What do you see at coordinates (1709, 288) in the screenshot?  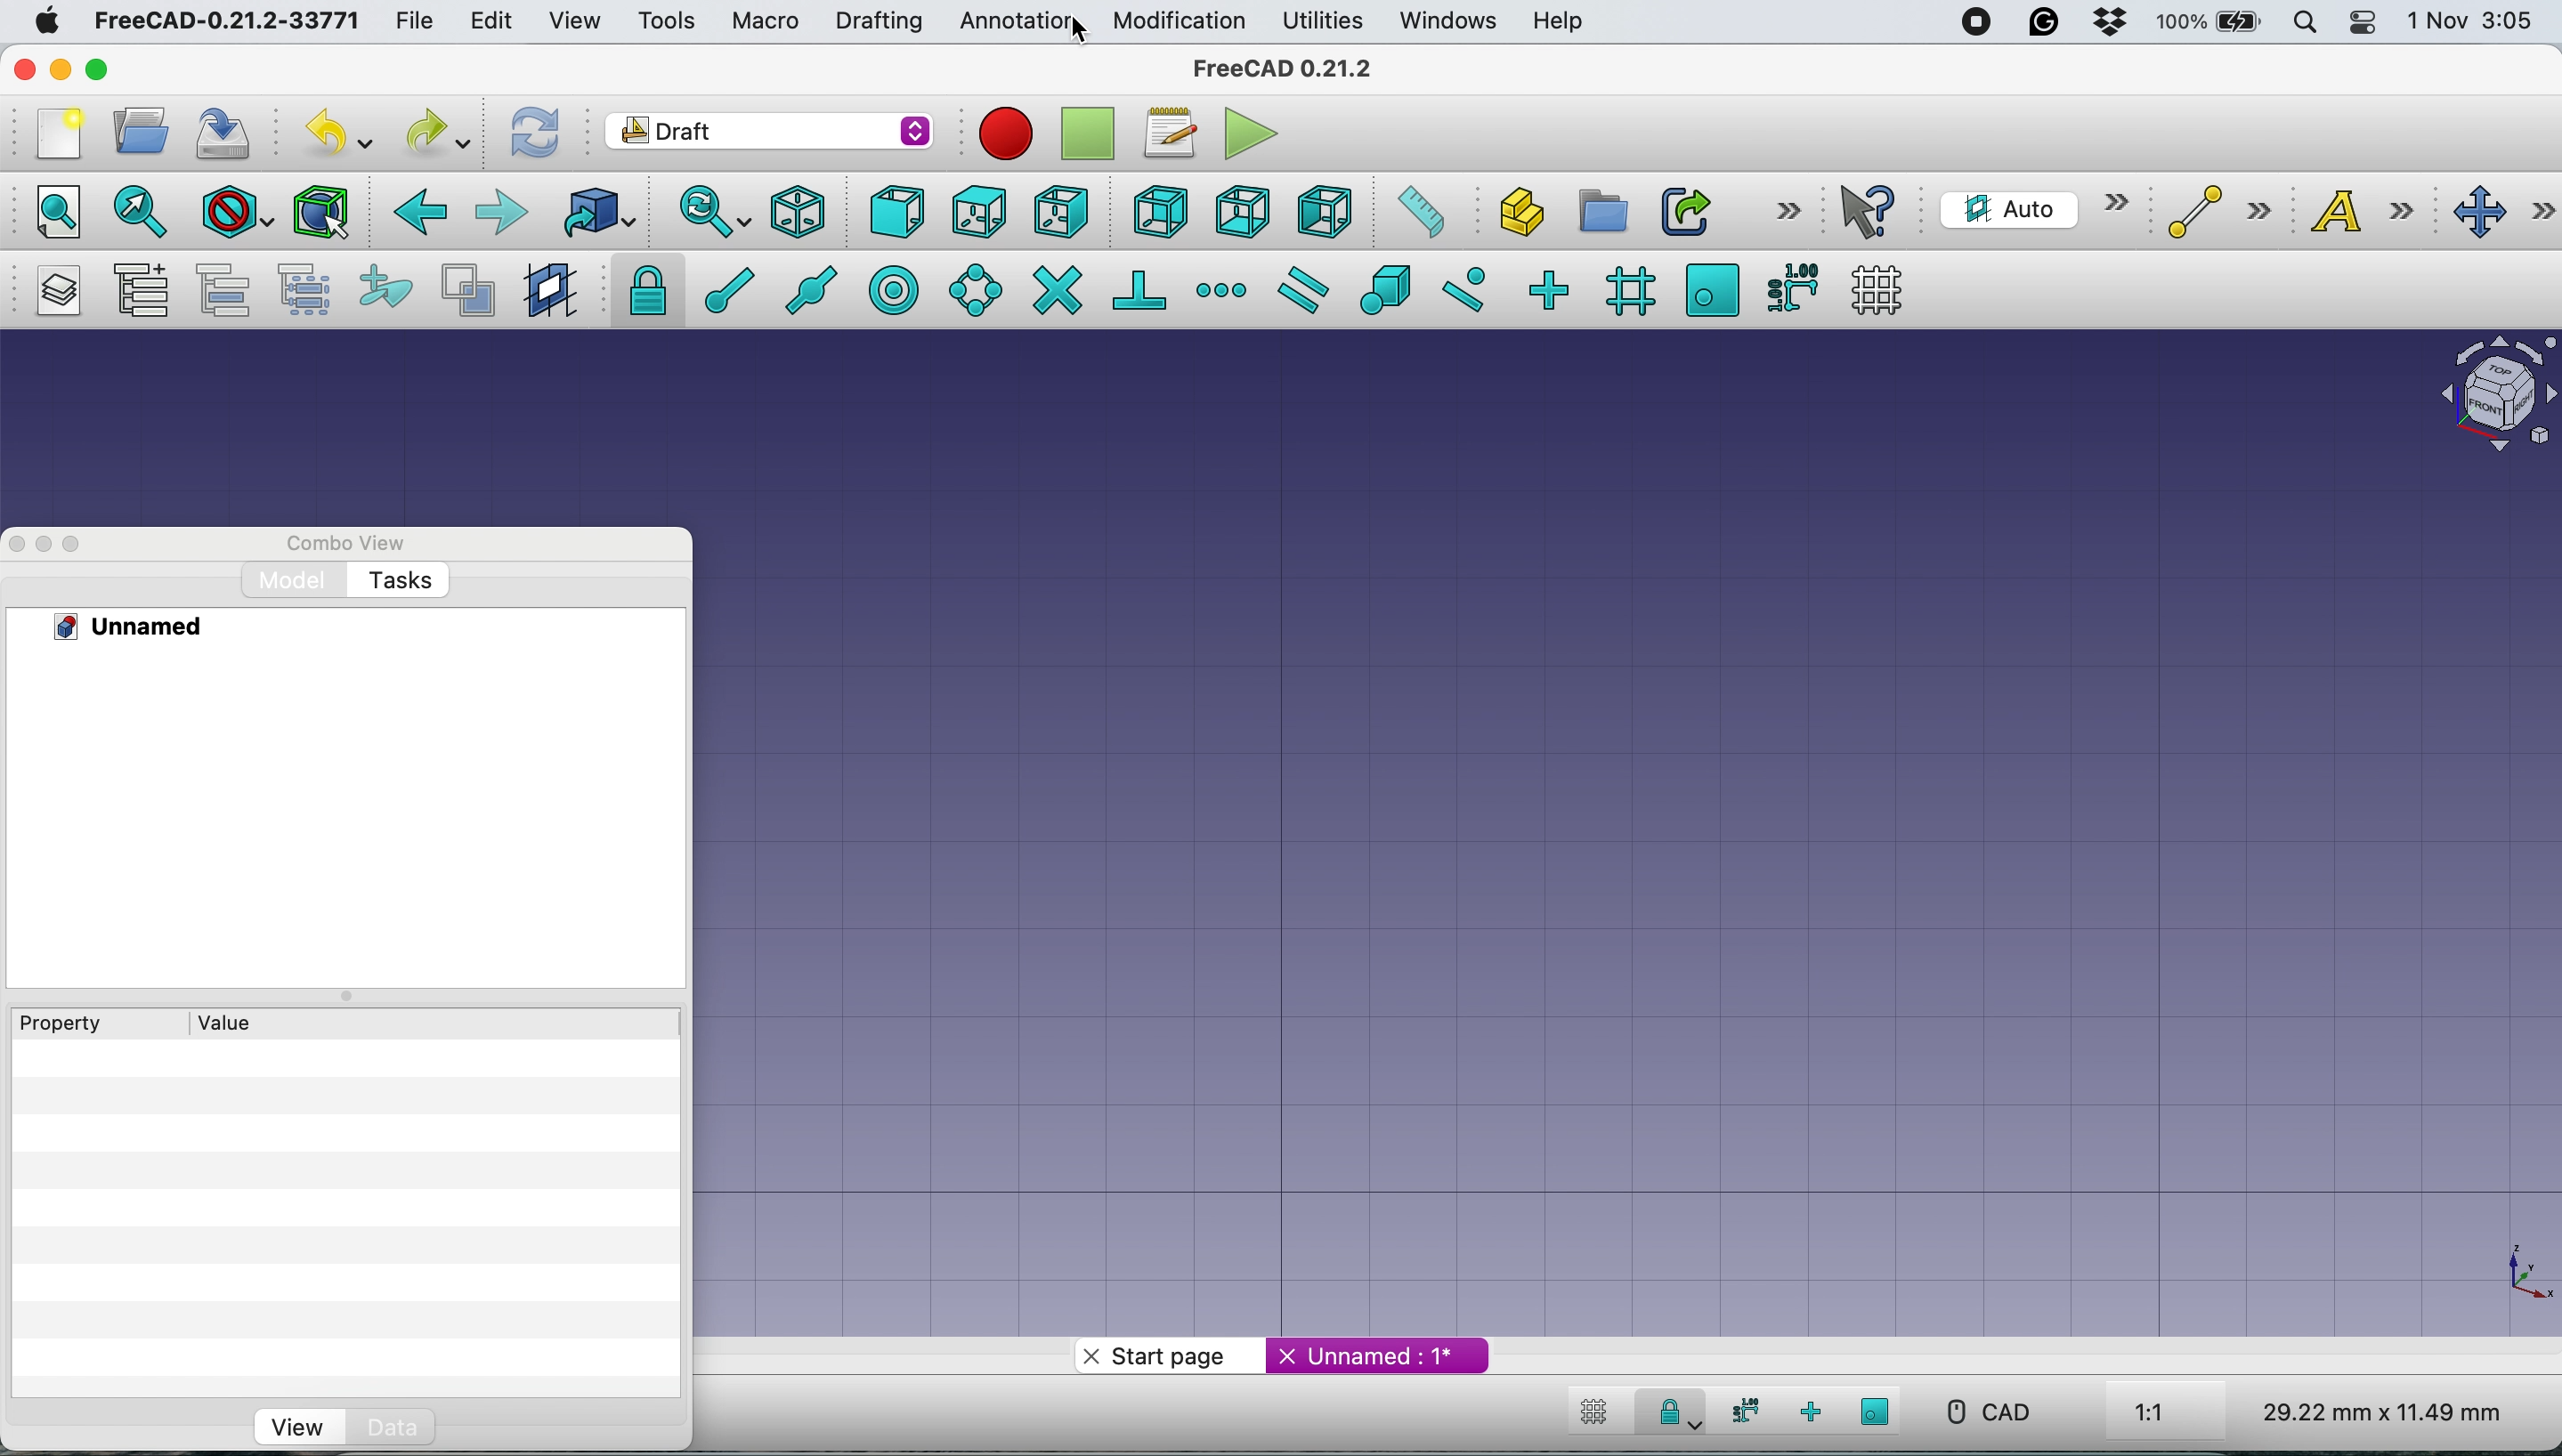 I see `snap working plane` at bounding box center [1709, 288].